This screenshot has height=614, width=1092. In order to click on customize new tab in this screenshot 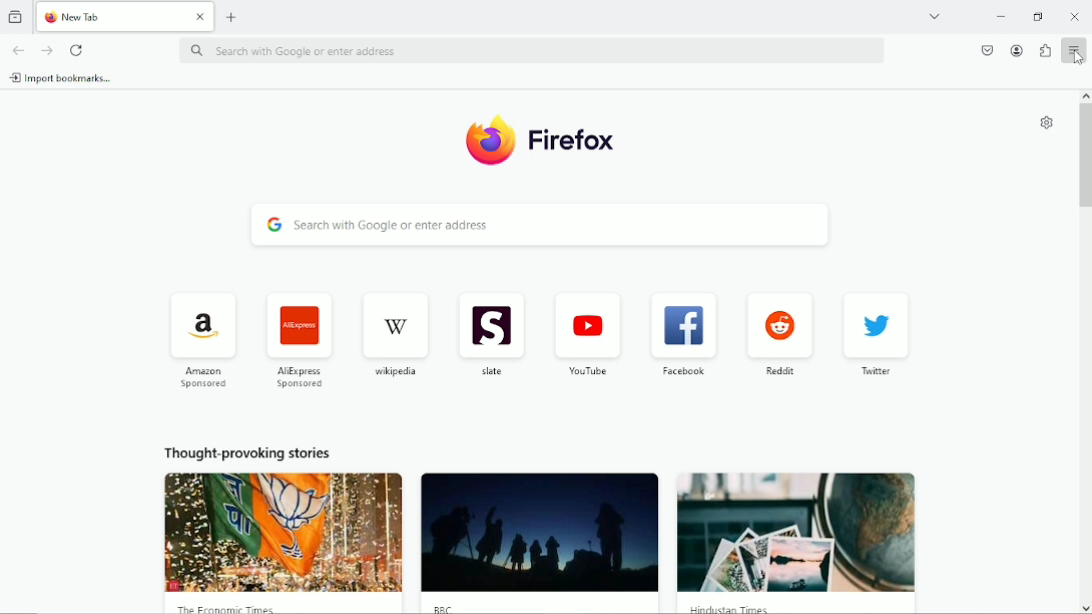, I will do `click(1048, 122)`.